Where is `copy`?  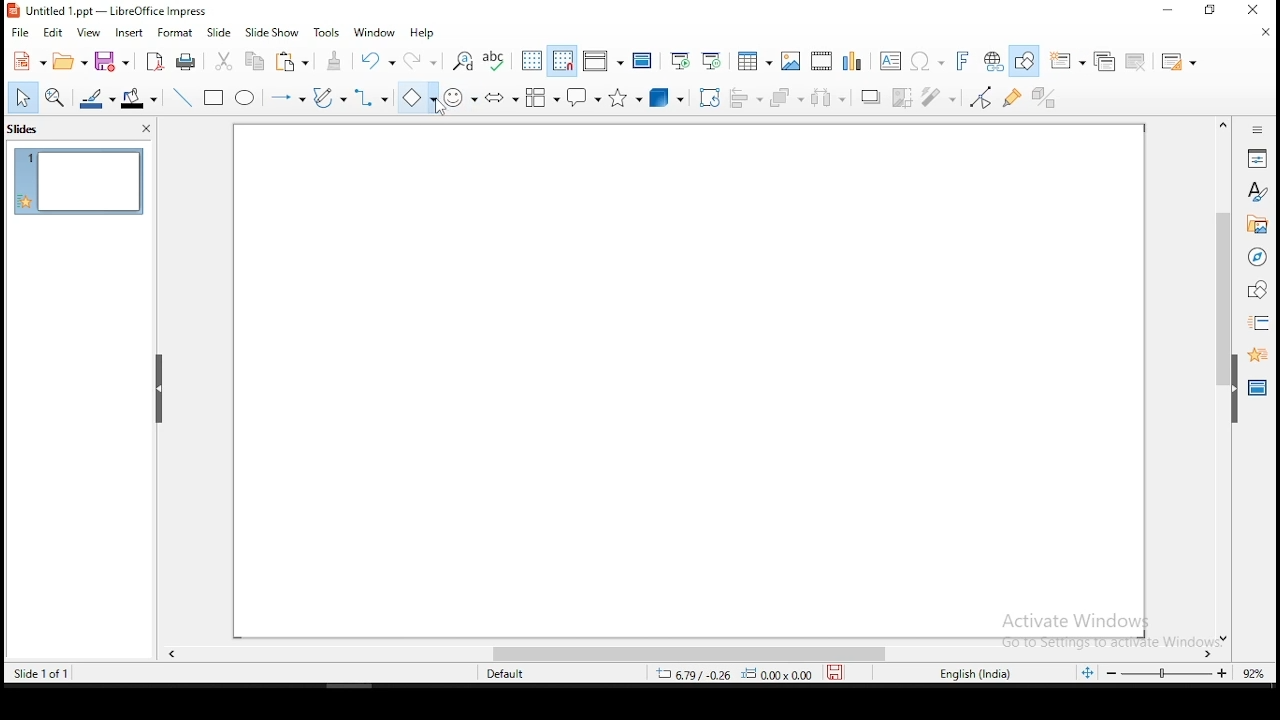 copy is located at coordinates (260, 64).